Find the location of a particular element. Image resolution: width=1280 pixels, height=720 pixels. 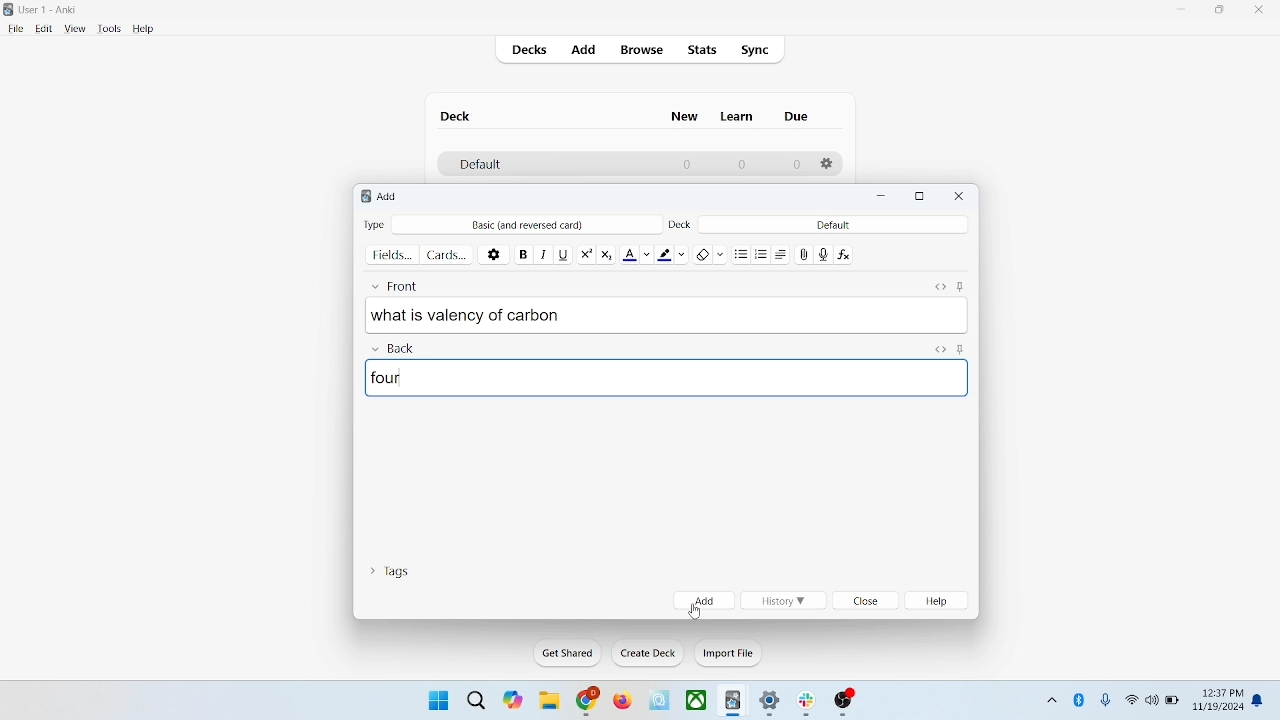

deck is located at coordinates (458, 116).